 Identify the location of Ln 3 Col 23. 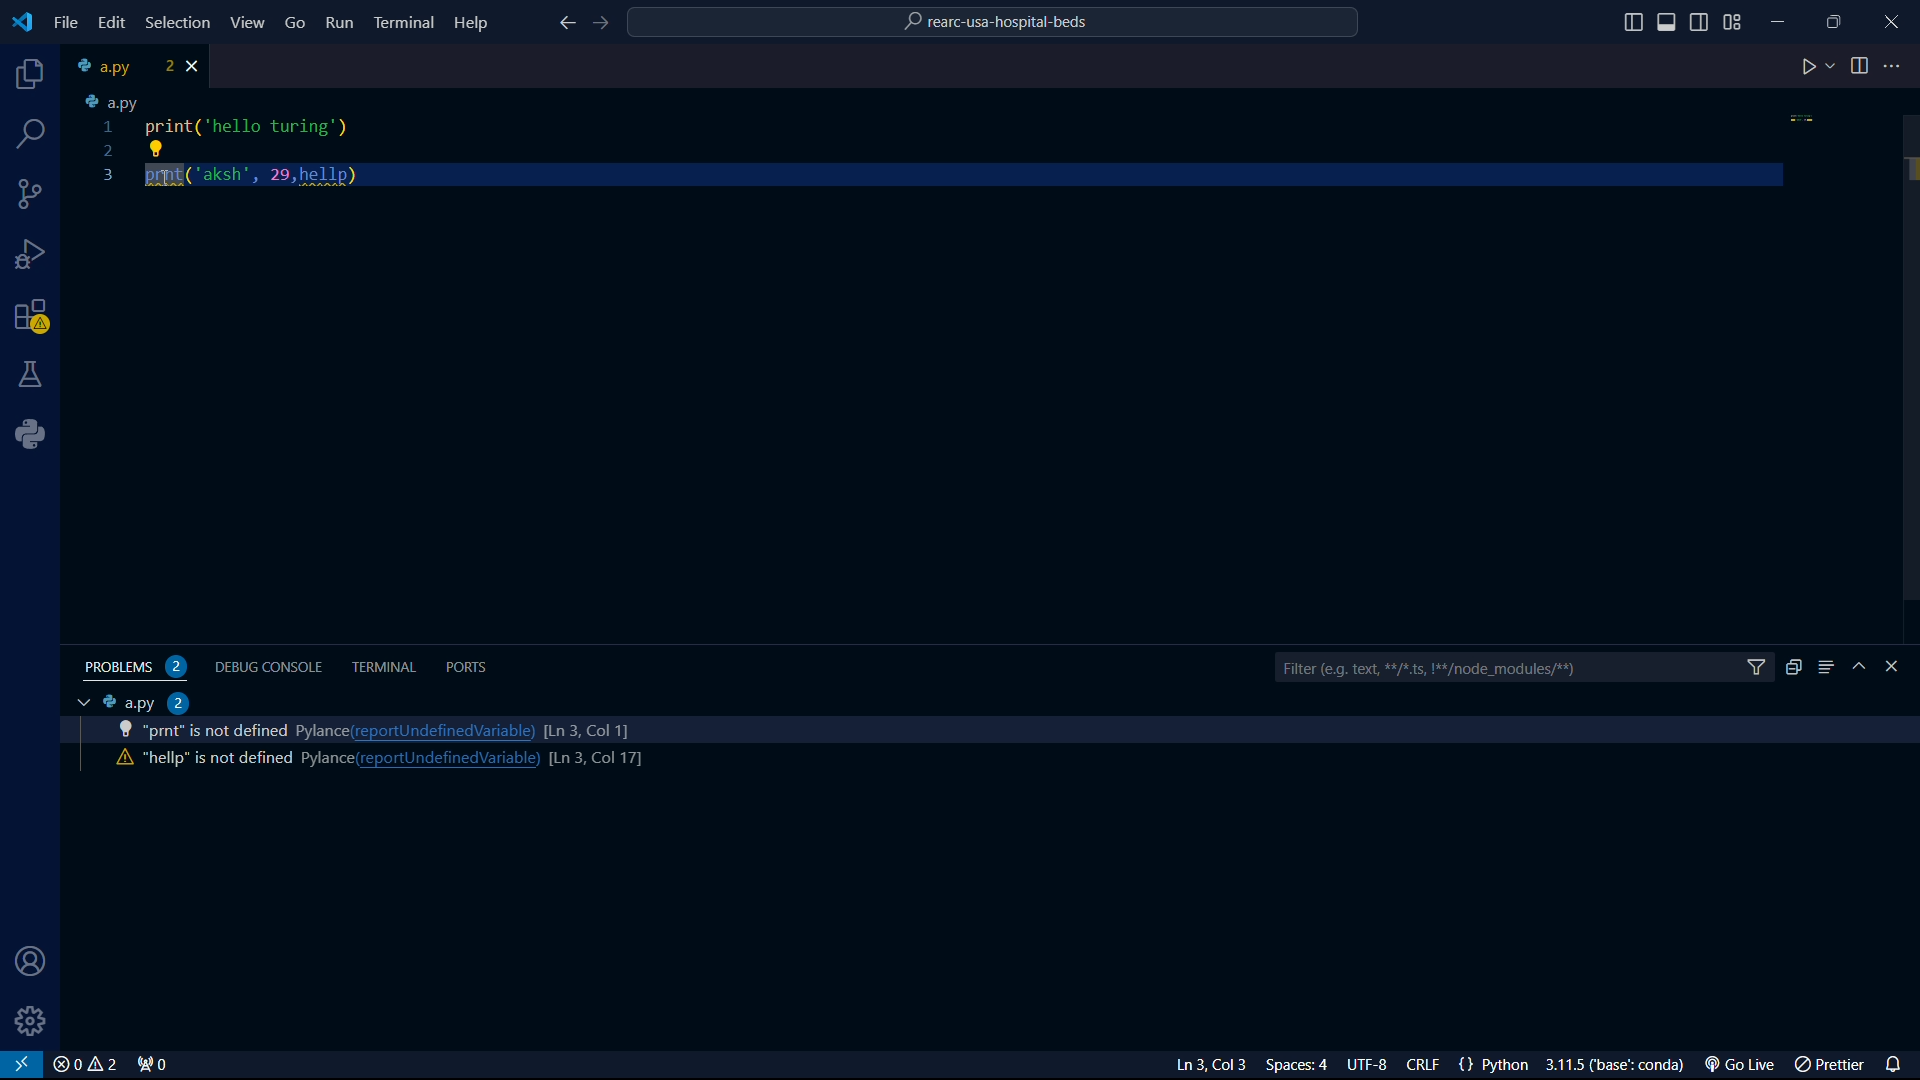
(1183, 1065).